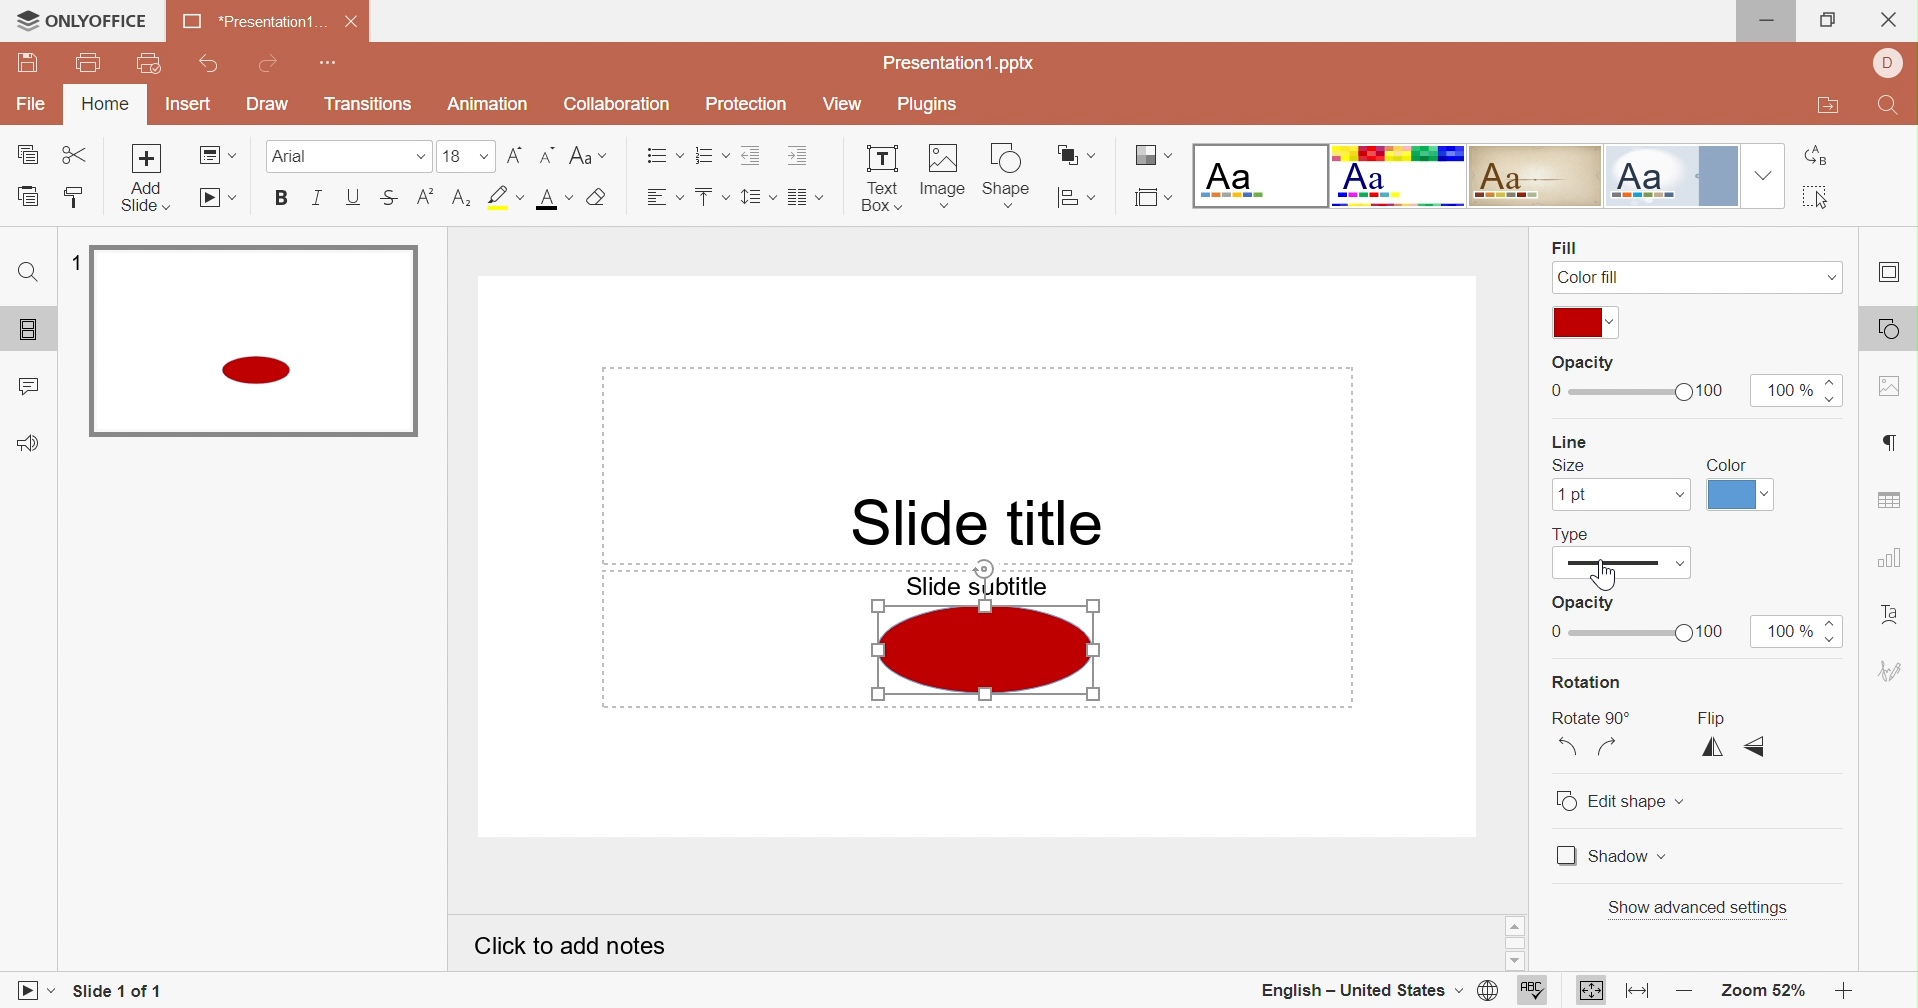 This screenshot has height=1008, width=1918. Describe the element at coordinates (1592, 991) in the screenshot. I see `Fit to slide` at that location.